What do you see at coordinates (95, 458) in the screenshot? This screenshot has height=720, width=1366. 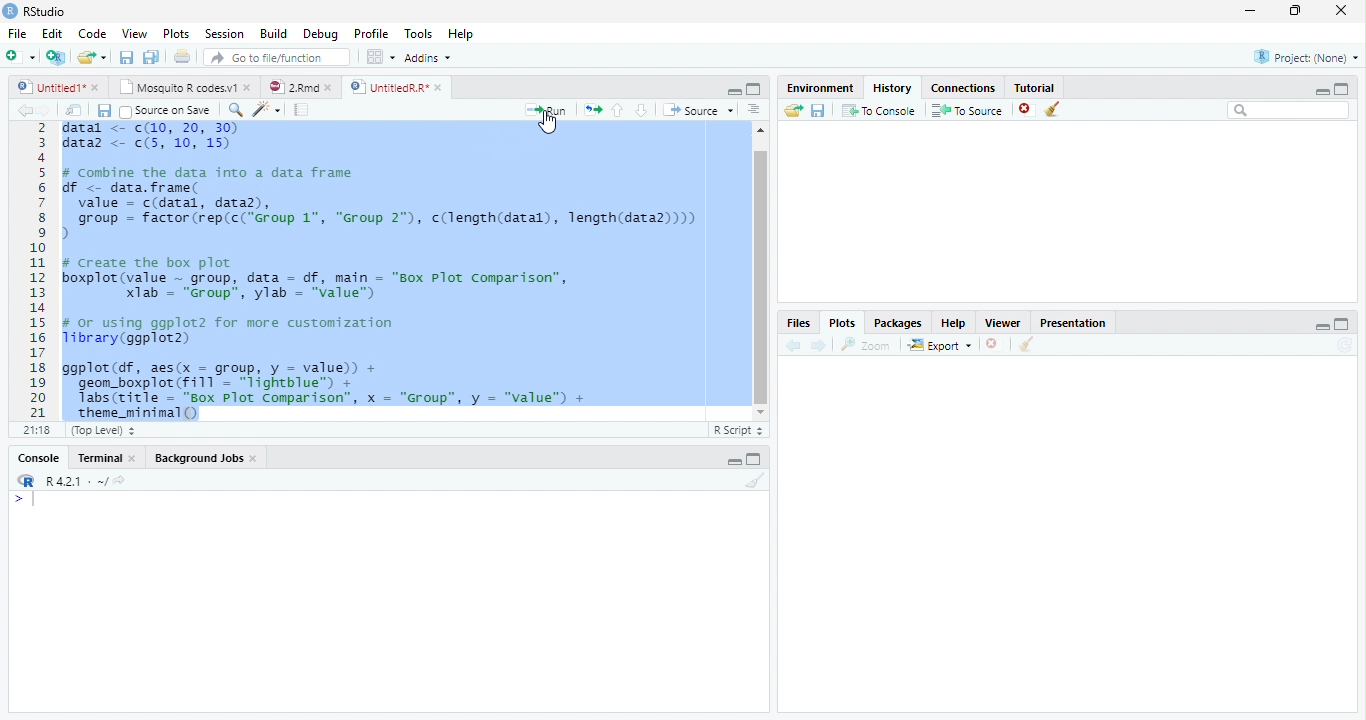 I see `Terminal` at bounding box center [95, 458].